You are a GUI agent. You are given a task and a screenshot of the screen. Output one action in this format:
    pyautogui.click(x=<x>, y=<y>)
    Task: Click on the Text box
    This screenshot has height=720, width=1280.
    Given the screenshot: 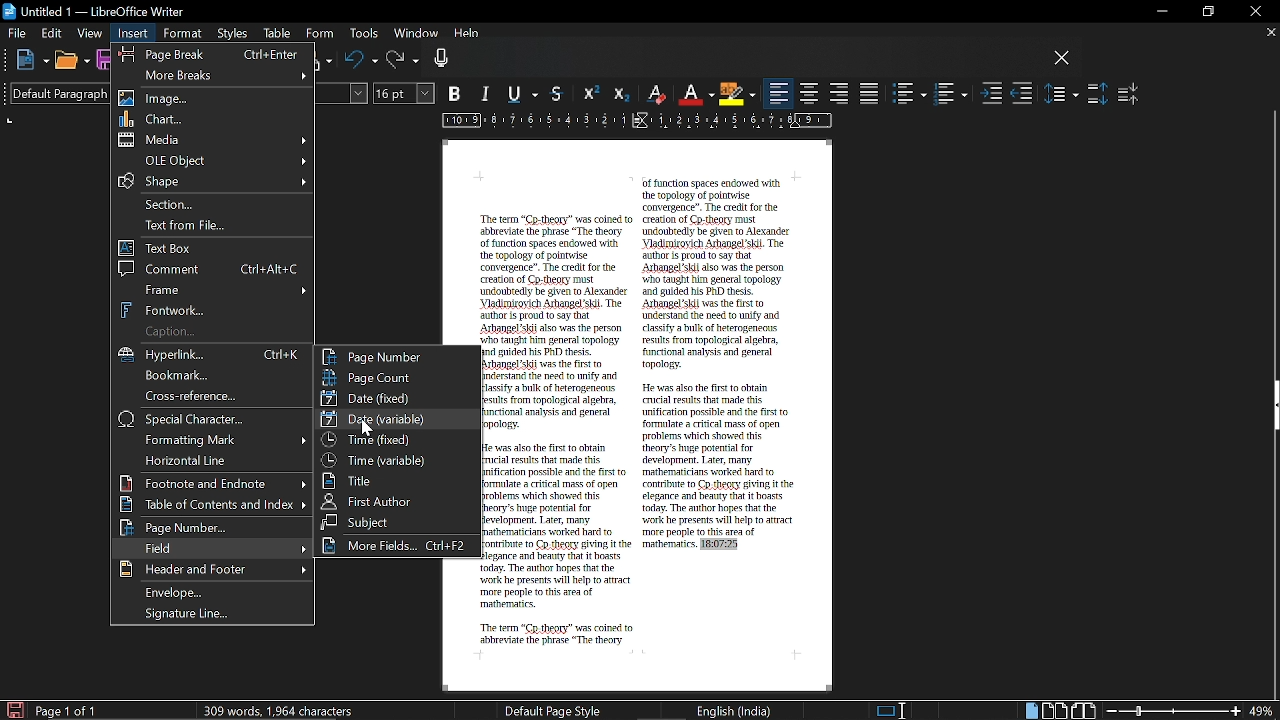 What is the action you would take?
    pyautogui.click(x=214, y=248)
    